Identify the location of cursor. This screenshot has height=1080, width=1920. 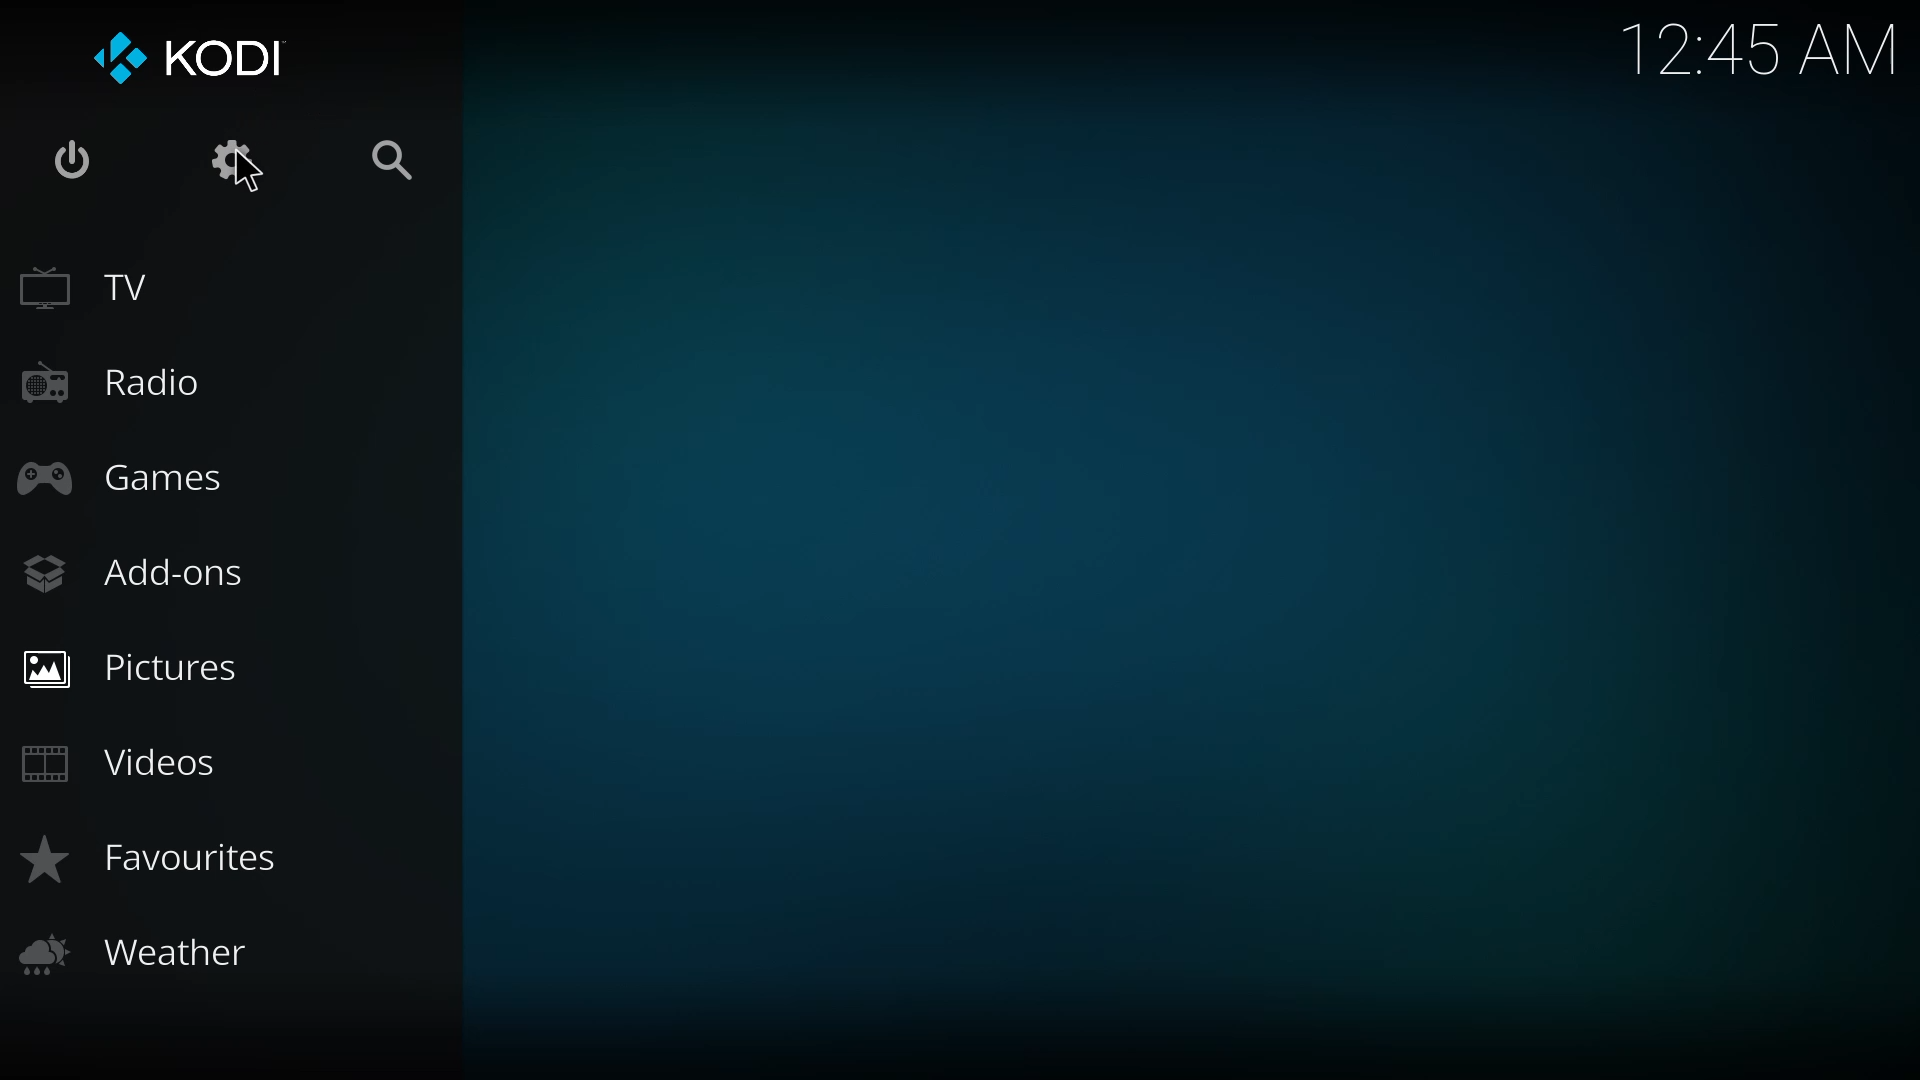
(247, 171).